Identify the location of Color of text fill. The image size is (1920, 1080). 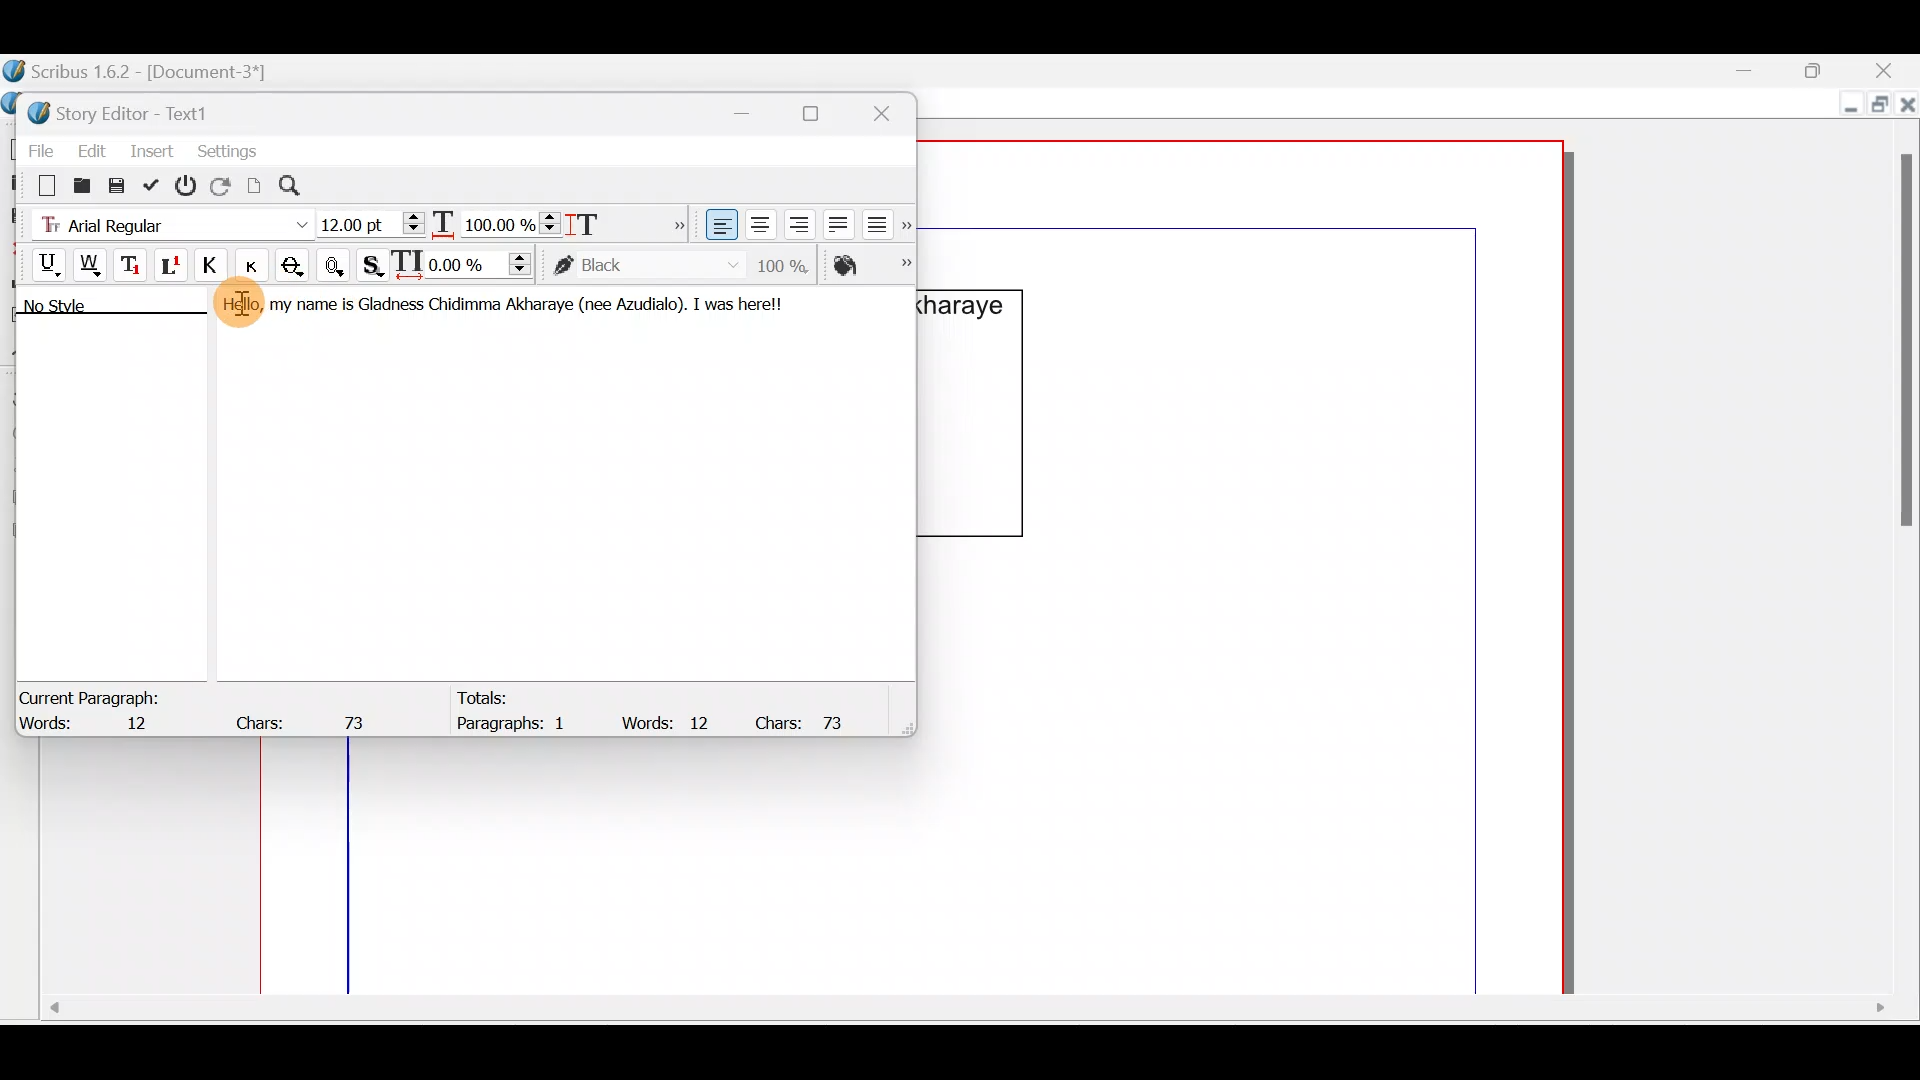
(870, 265).